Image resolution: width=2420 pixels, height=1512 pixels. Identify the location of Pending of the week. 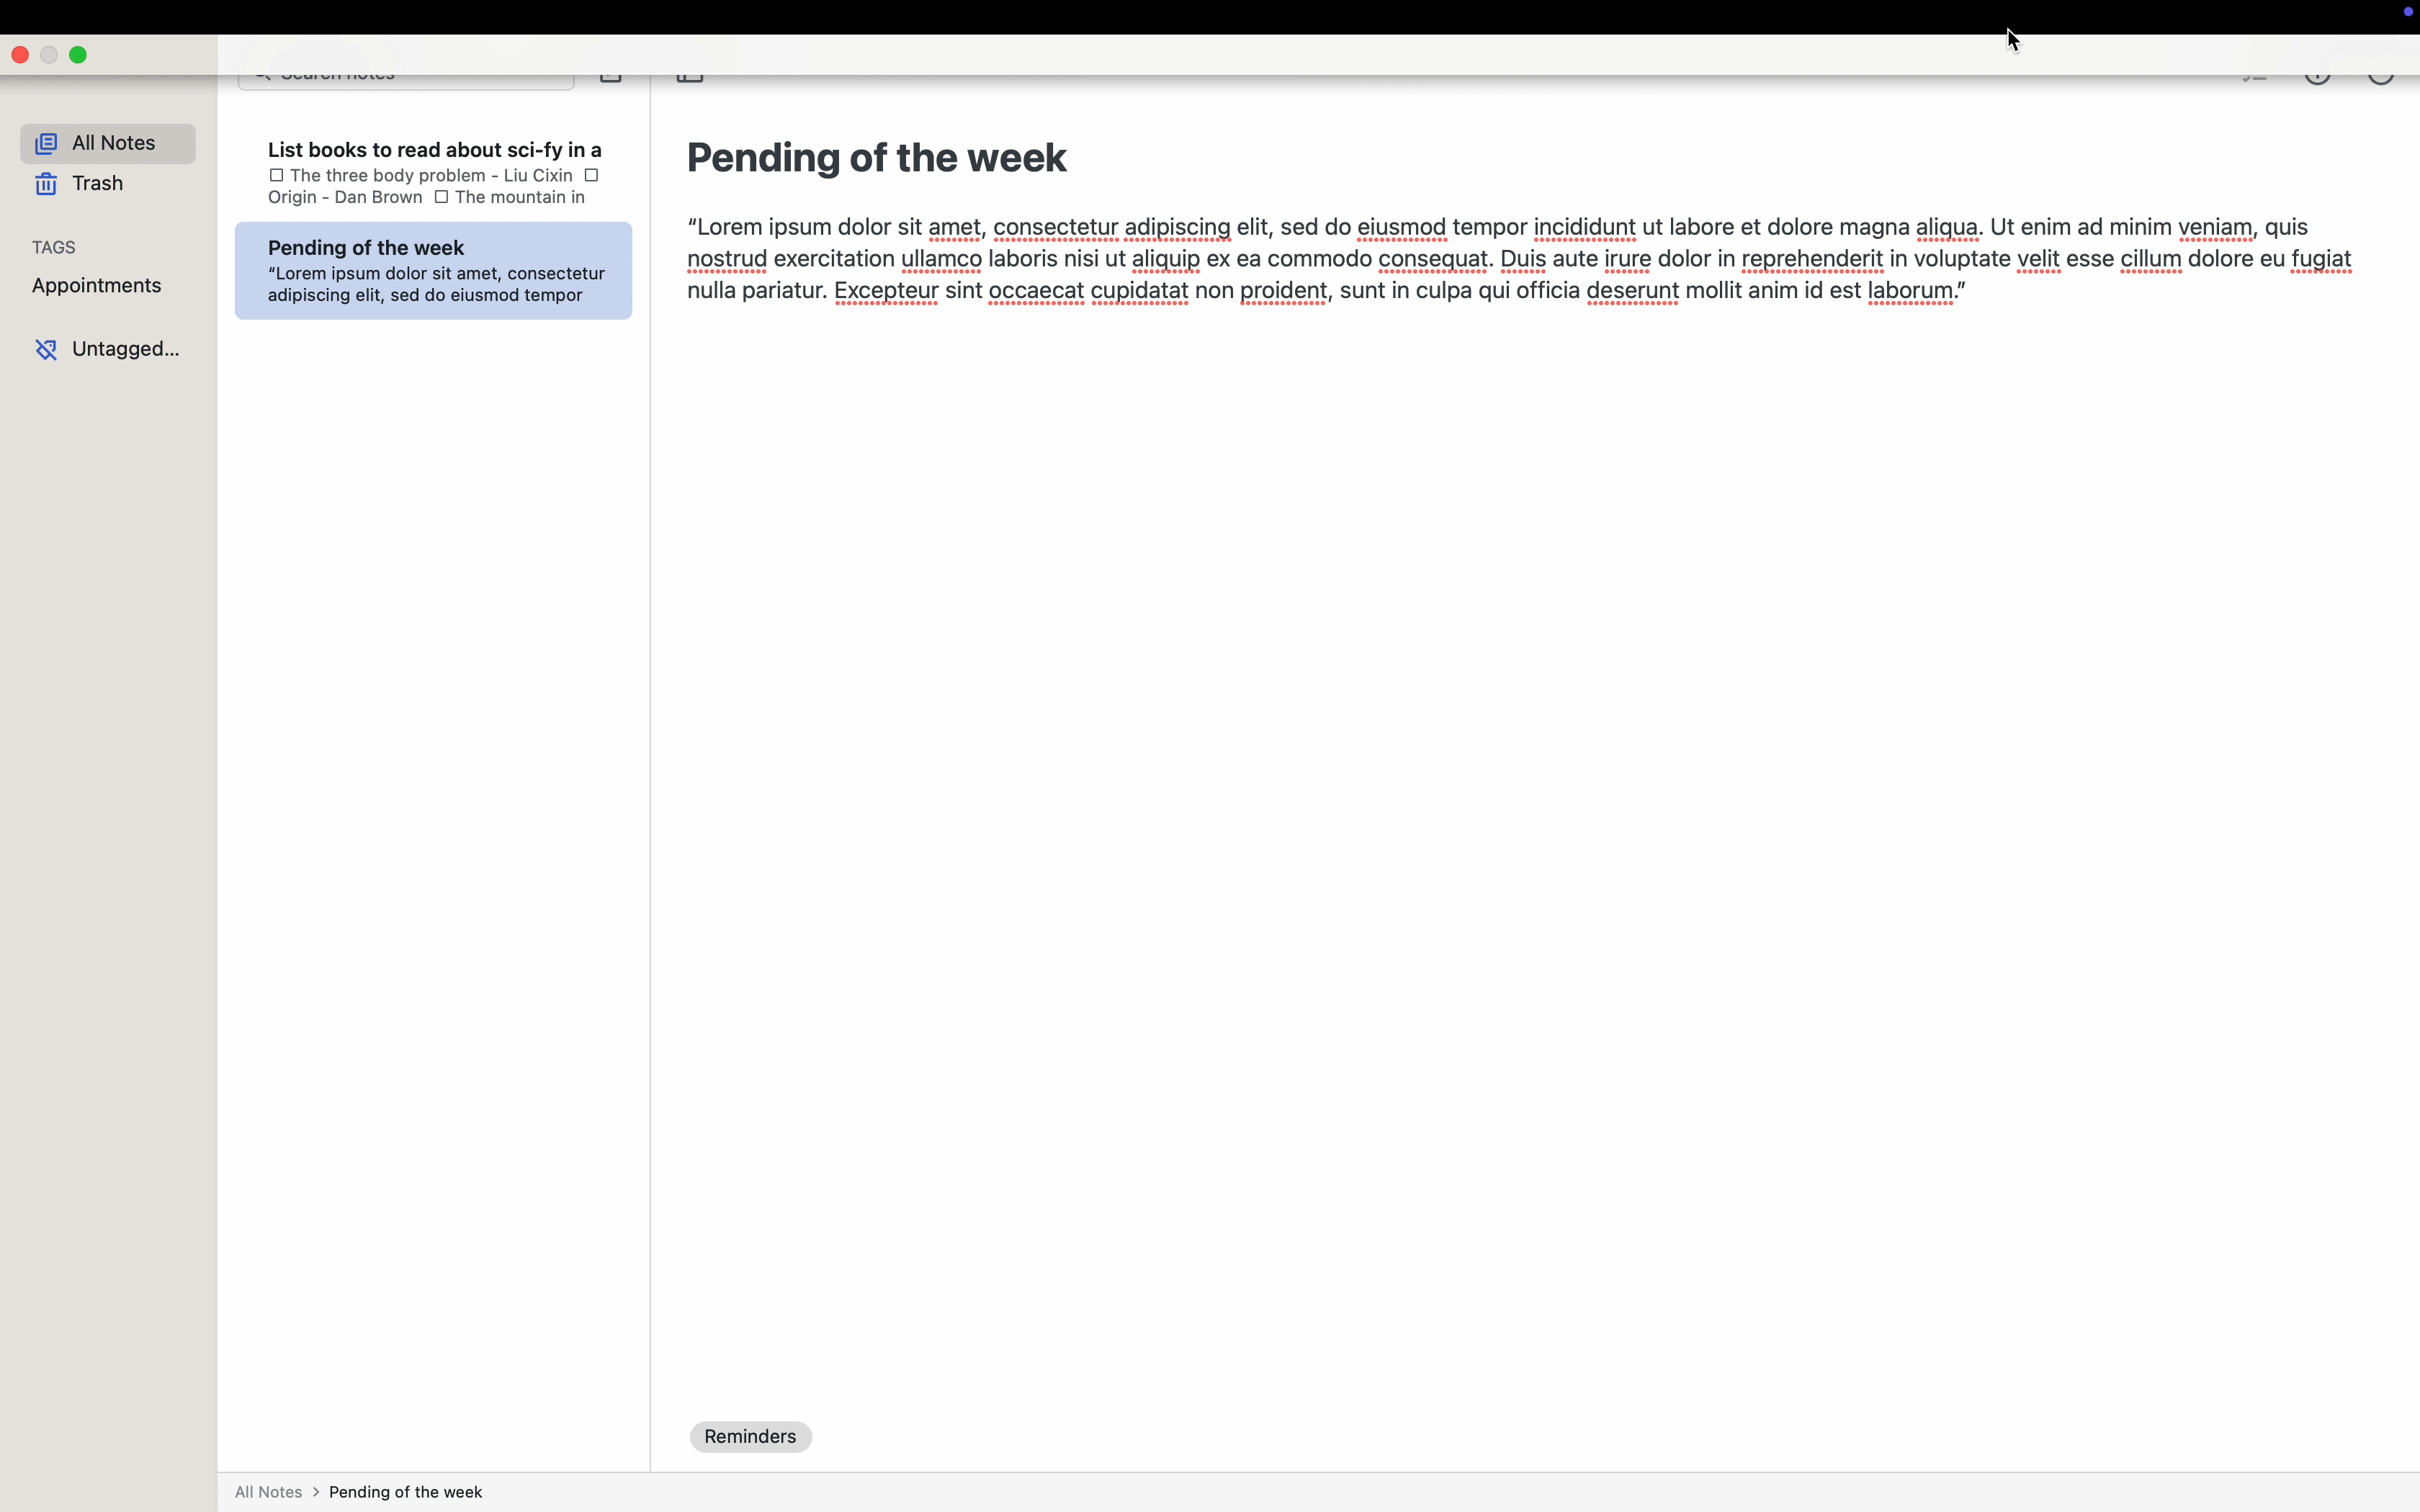
(877, 159).